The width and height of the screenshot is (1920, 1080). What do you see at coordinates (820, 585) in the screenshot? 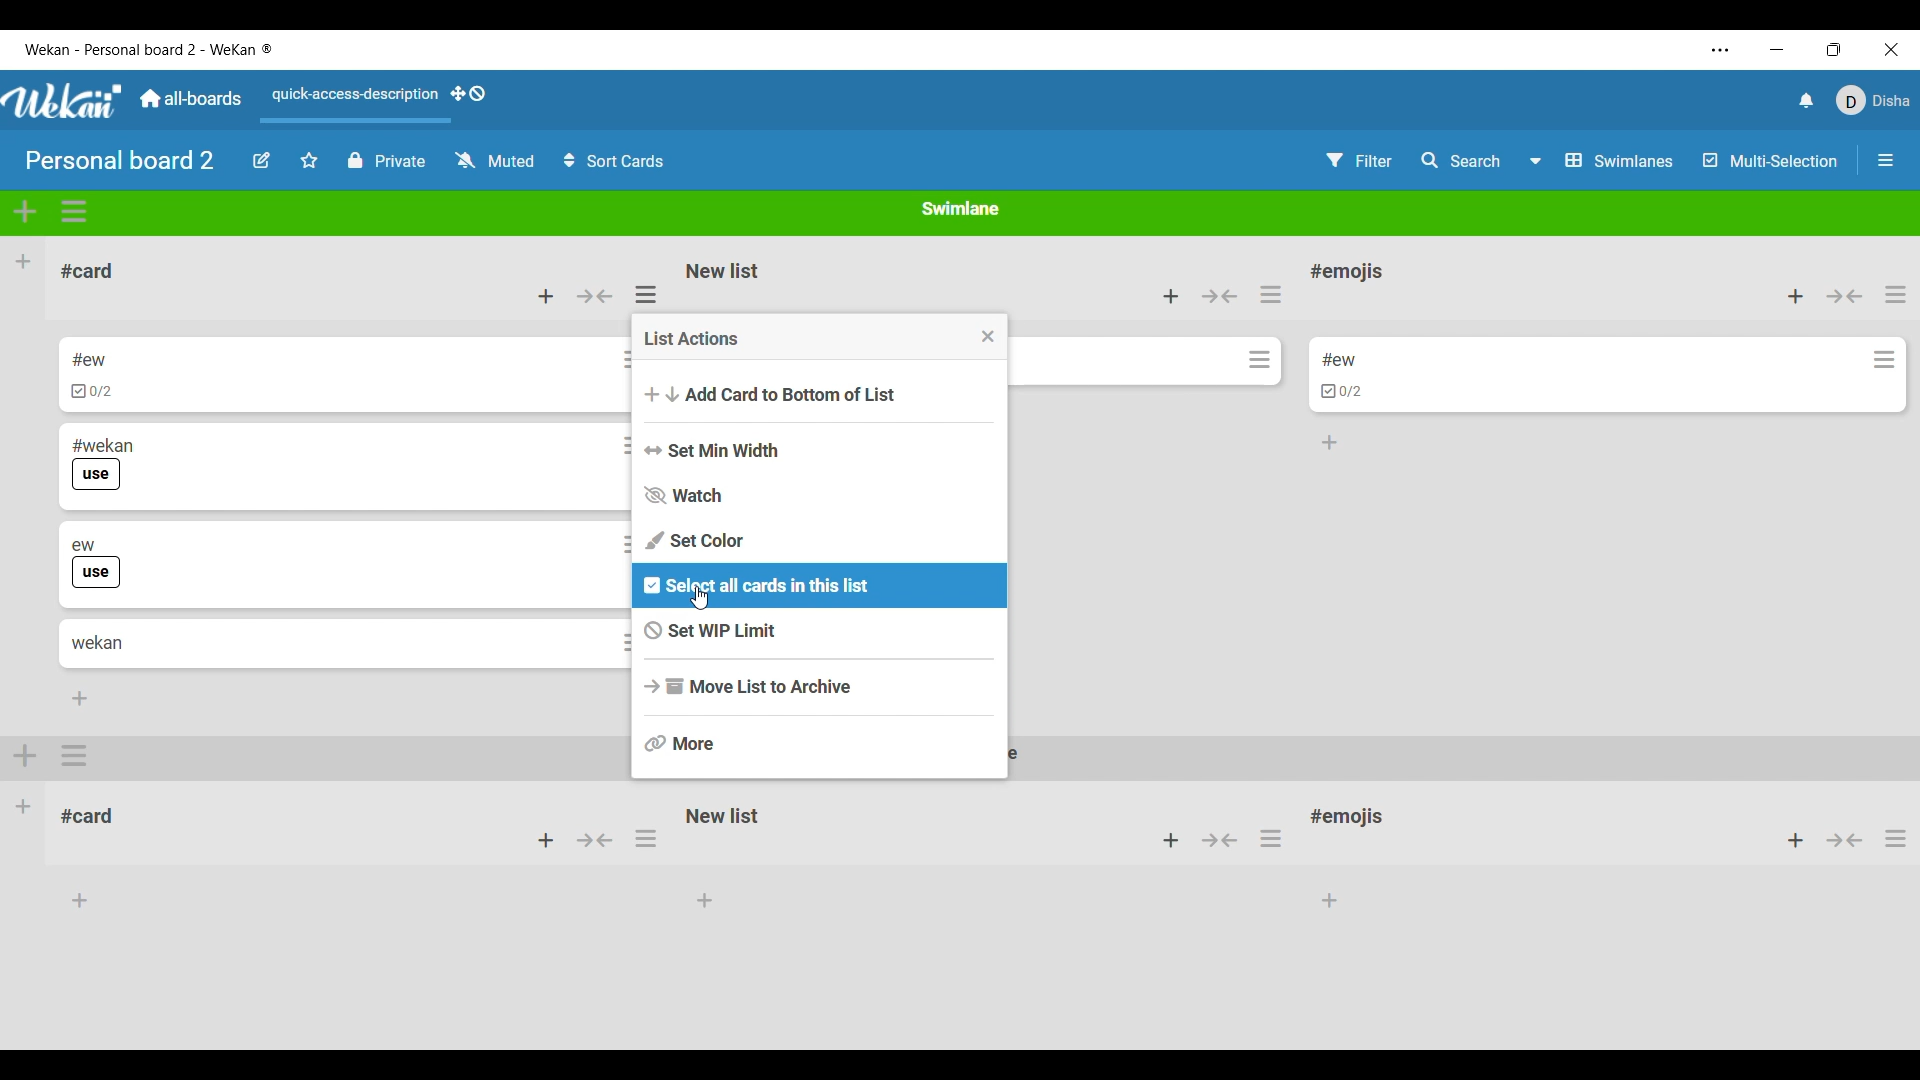
I see `Select all cards in this list, highlighted by cursor` at bounding box center [820, 585].